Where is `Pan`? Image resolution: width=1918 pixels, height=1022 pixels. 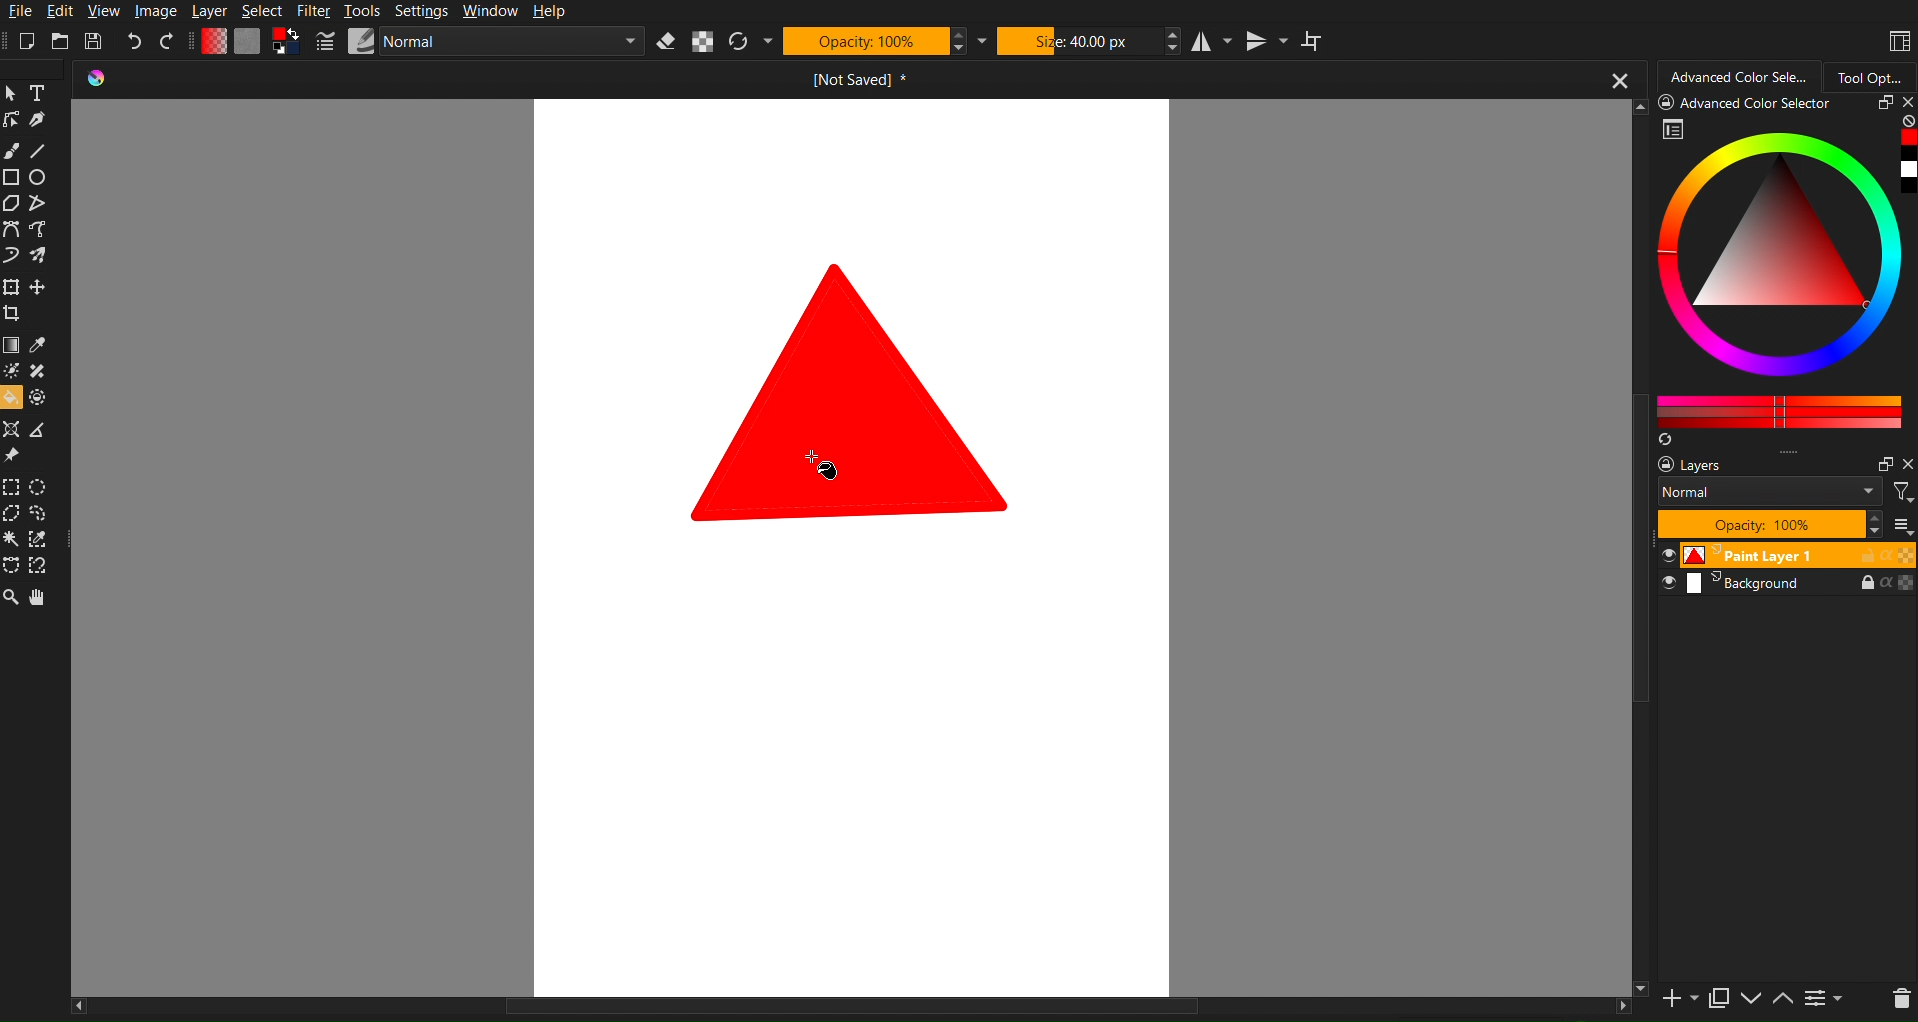
Pan is located at coordinates (42, 596).